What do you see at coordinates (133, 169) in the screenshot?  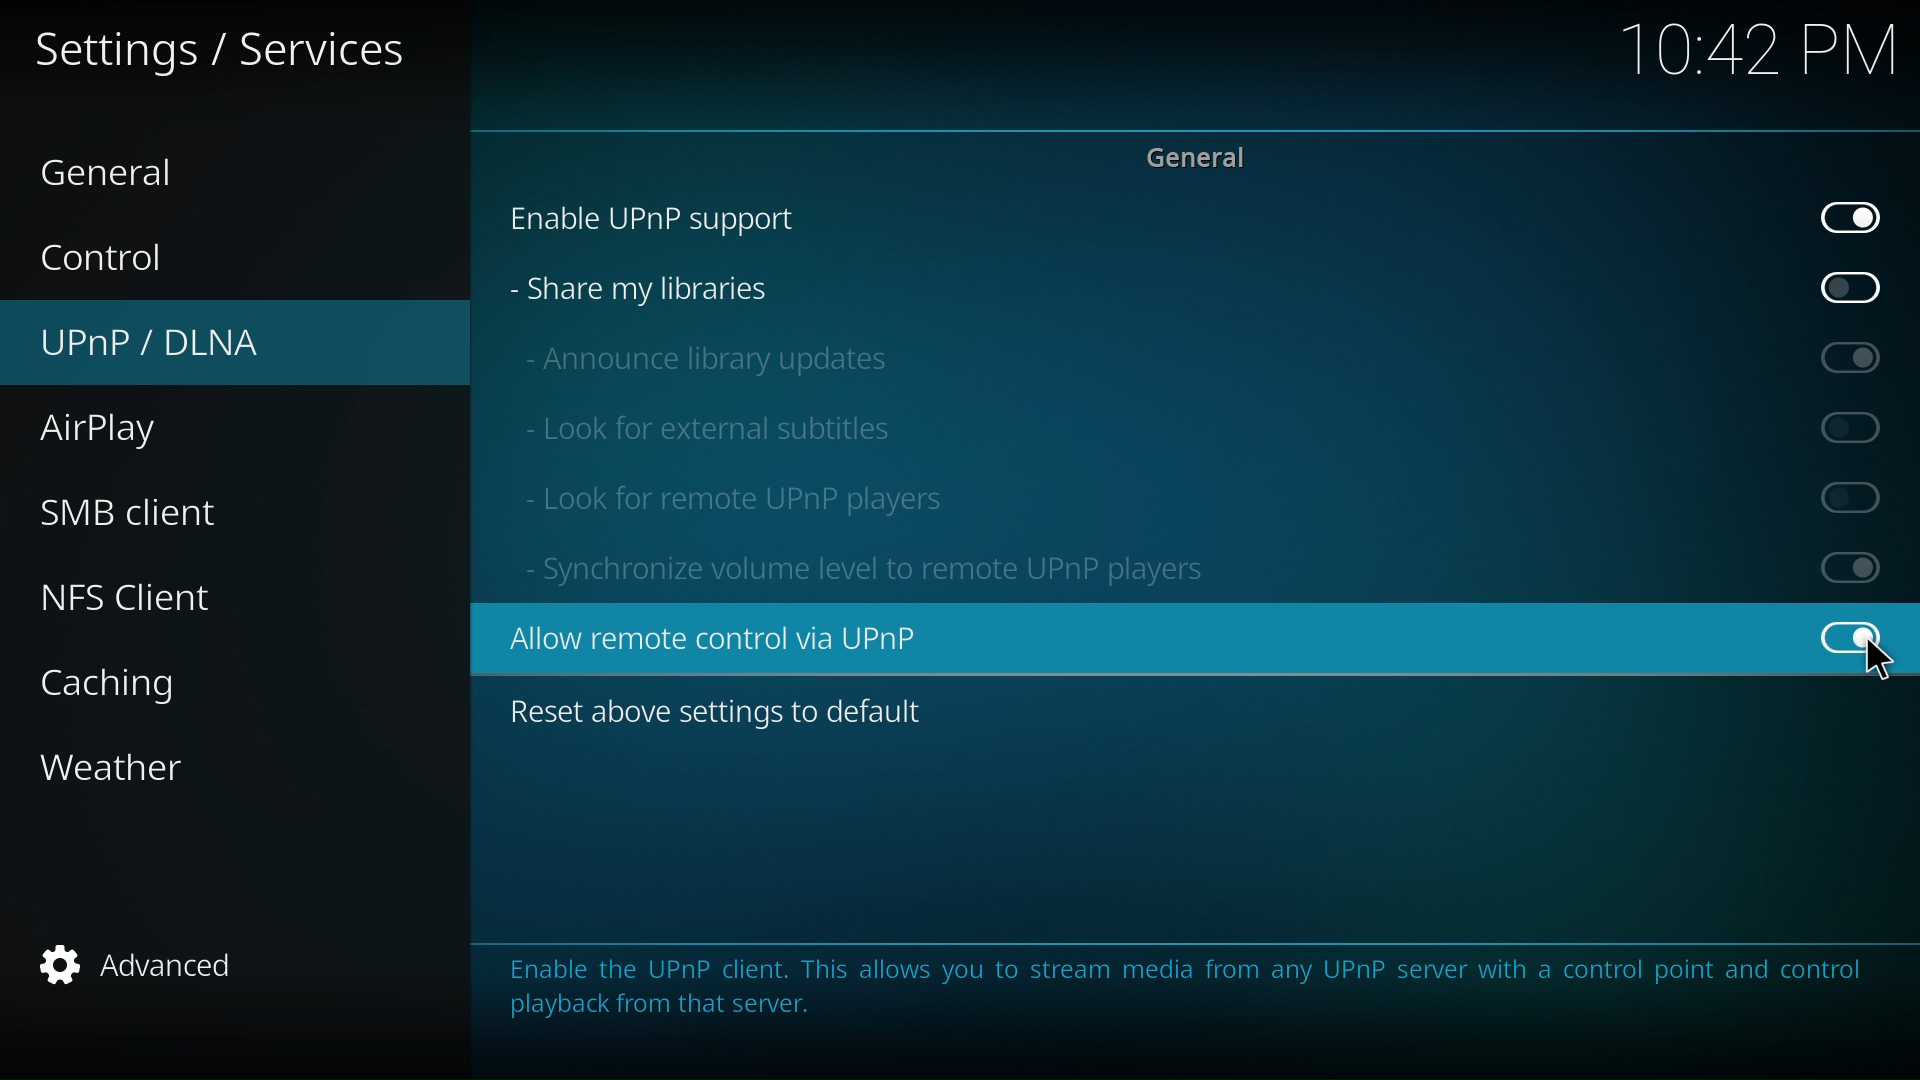 I see `general` at bounding box center [133, 169].